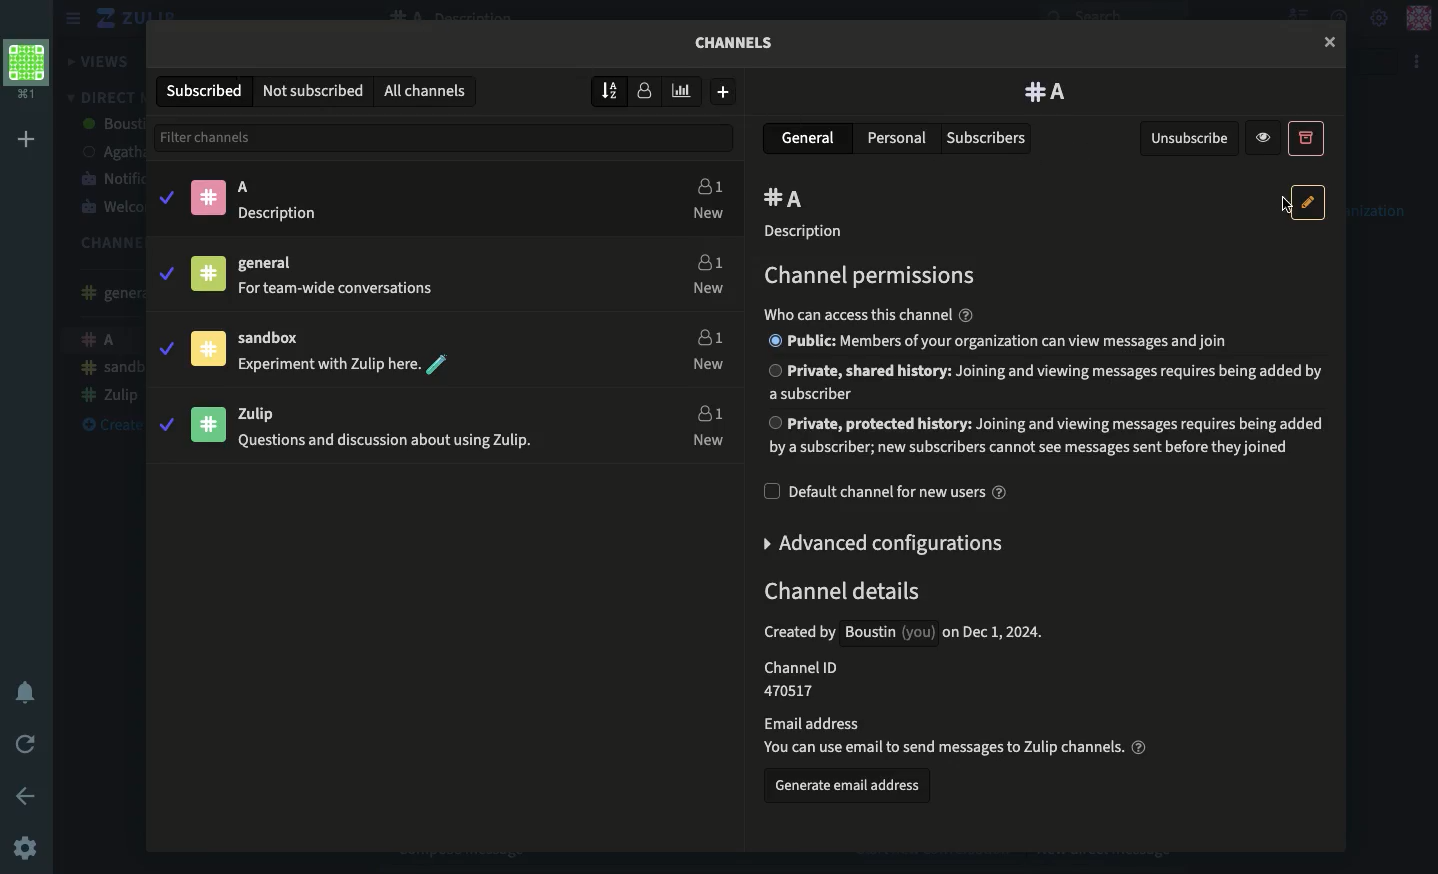 The height and width of the screenshot is (874, 1438). What do you see at coordinates (112, 125) in the screenshot?
I see `boustin` at bounding box center [112, 125].